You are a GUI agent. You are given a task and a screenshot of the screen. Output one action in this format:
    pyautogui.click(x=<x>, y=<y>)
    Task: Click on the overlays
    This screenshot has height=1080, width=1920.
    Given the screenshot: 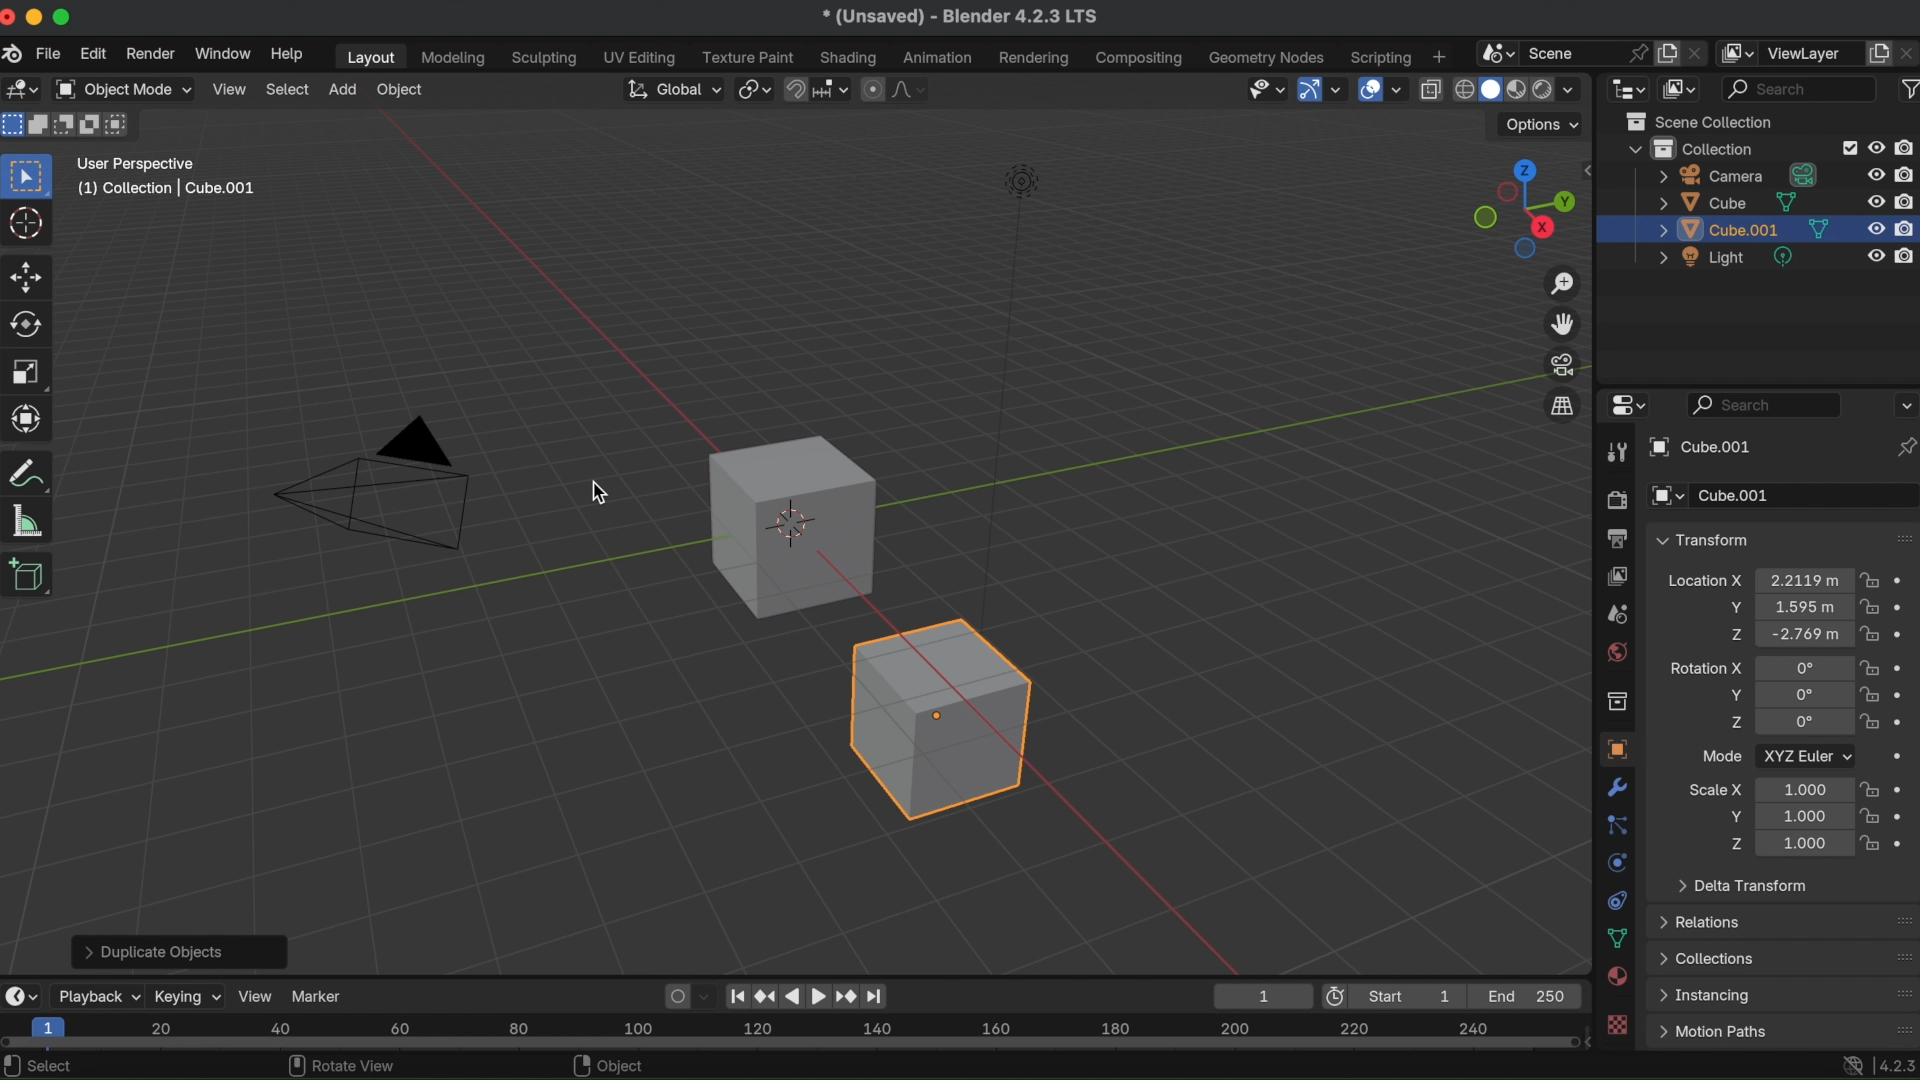 What is the action you would take?
    pyautogui.click(x=1399, y=91)
    